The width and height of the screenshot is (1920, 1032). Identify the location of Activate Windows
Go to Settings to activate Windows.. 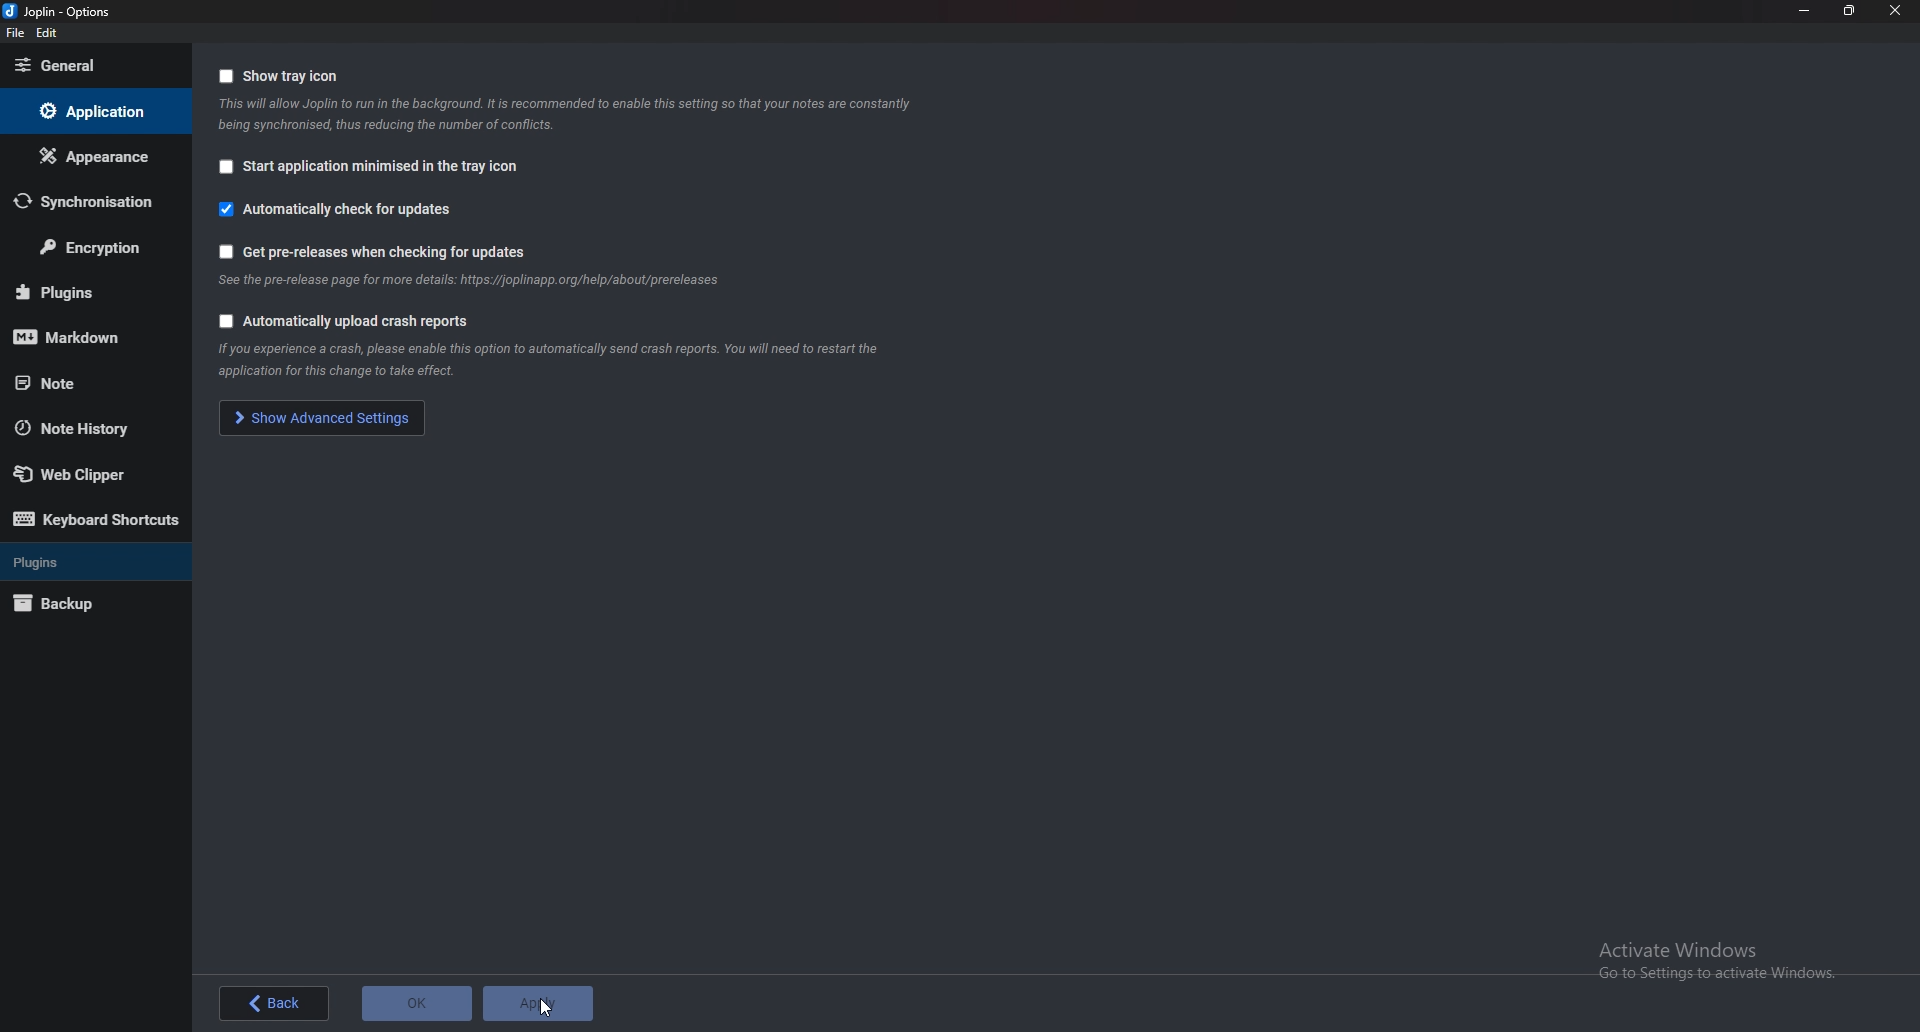
(1721, 961).